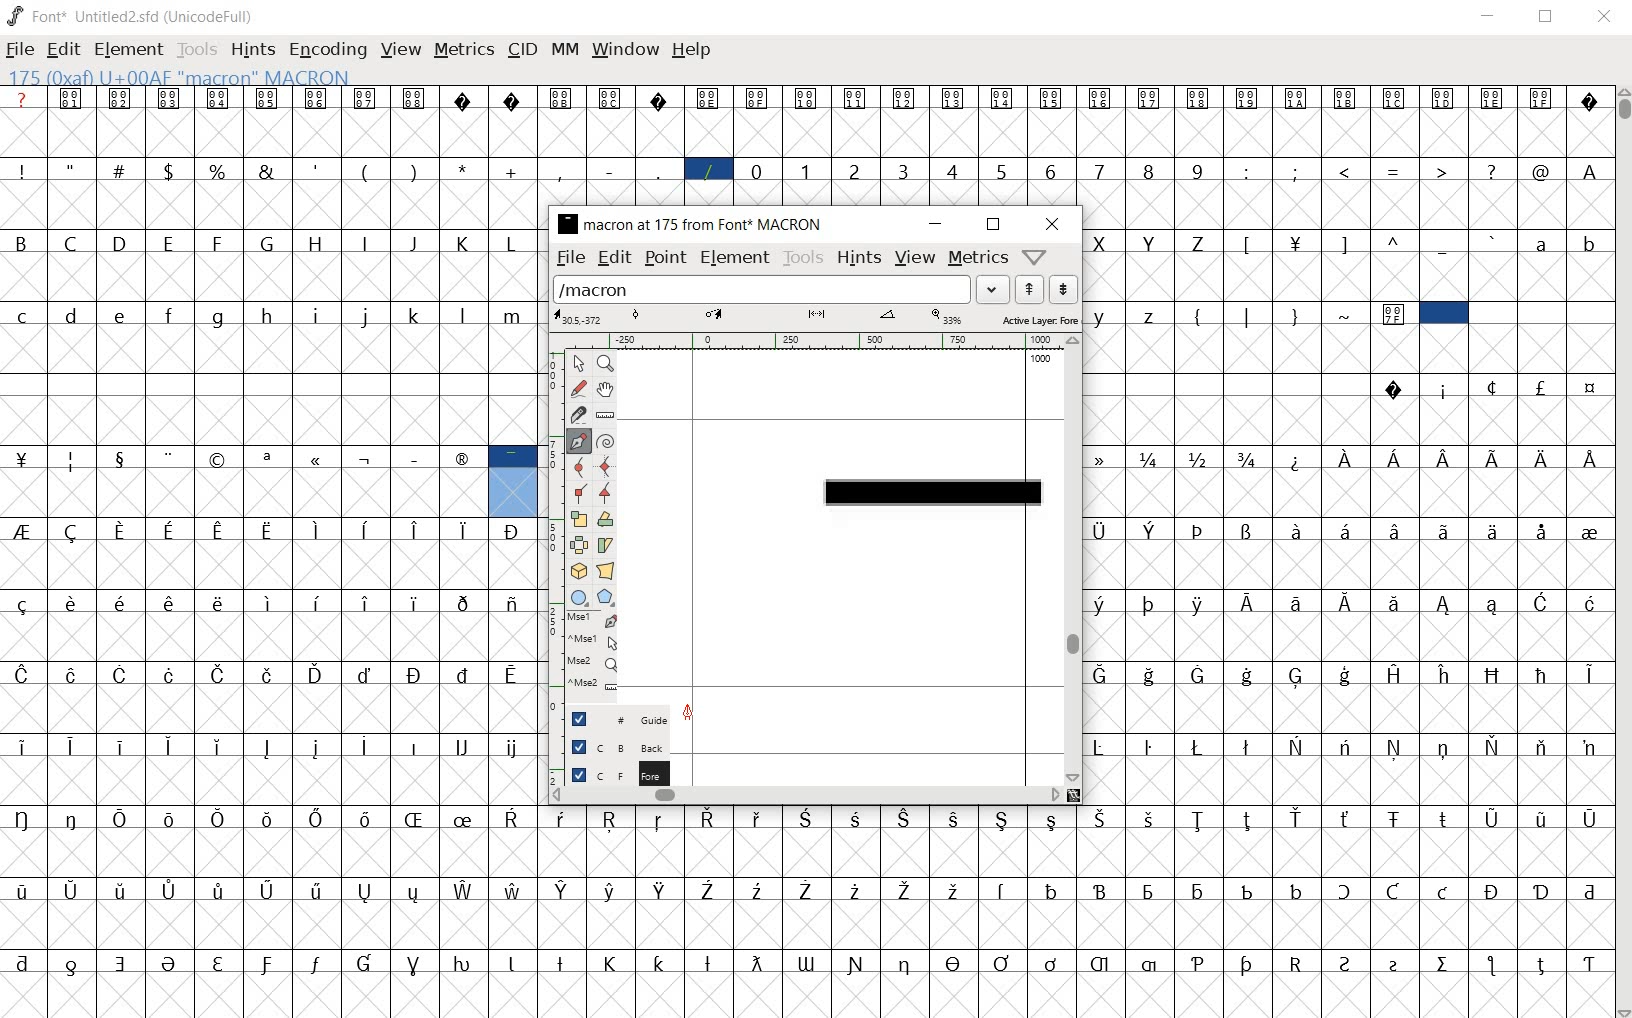  What do you see at coordinates (1152, 99) in the screenshot?
I see `Symbol` at bounding box center [1152, 99].